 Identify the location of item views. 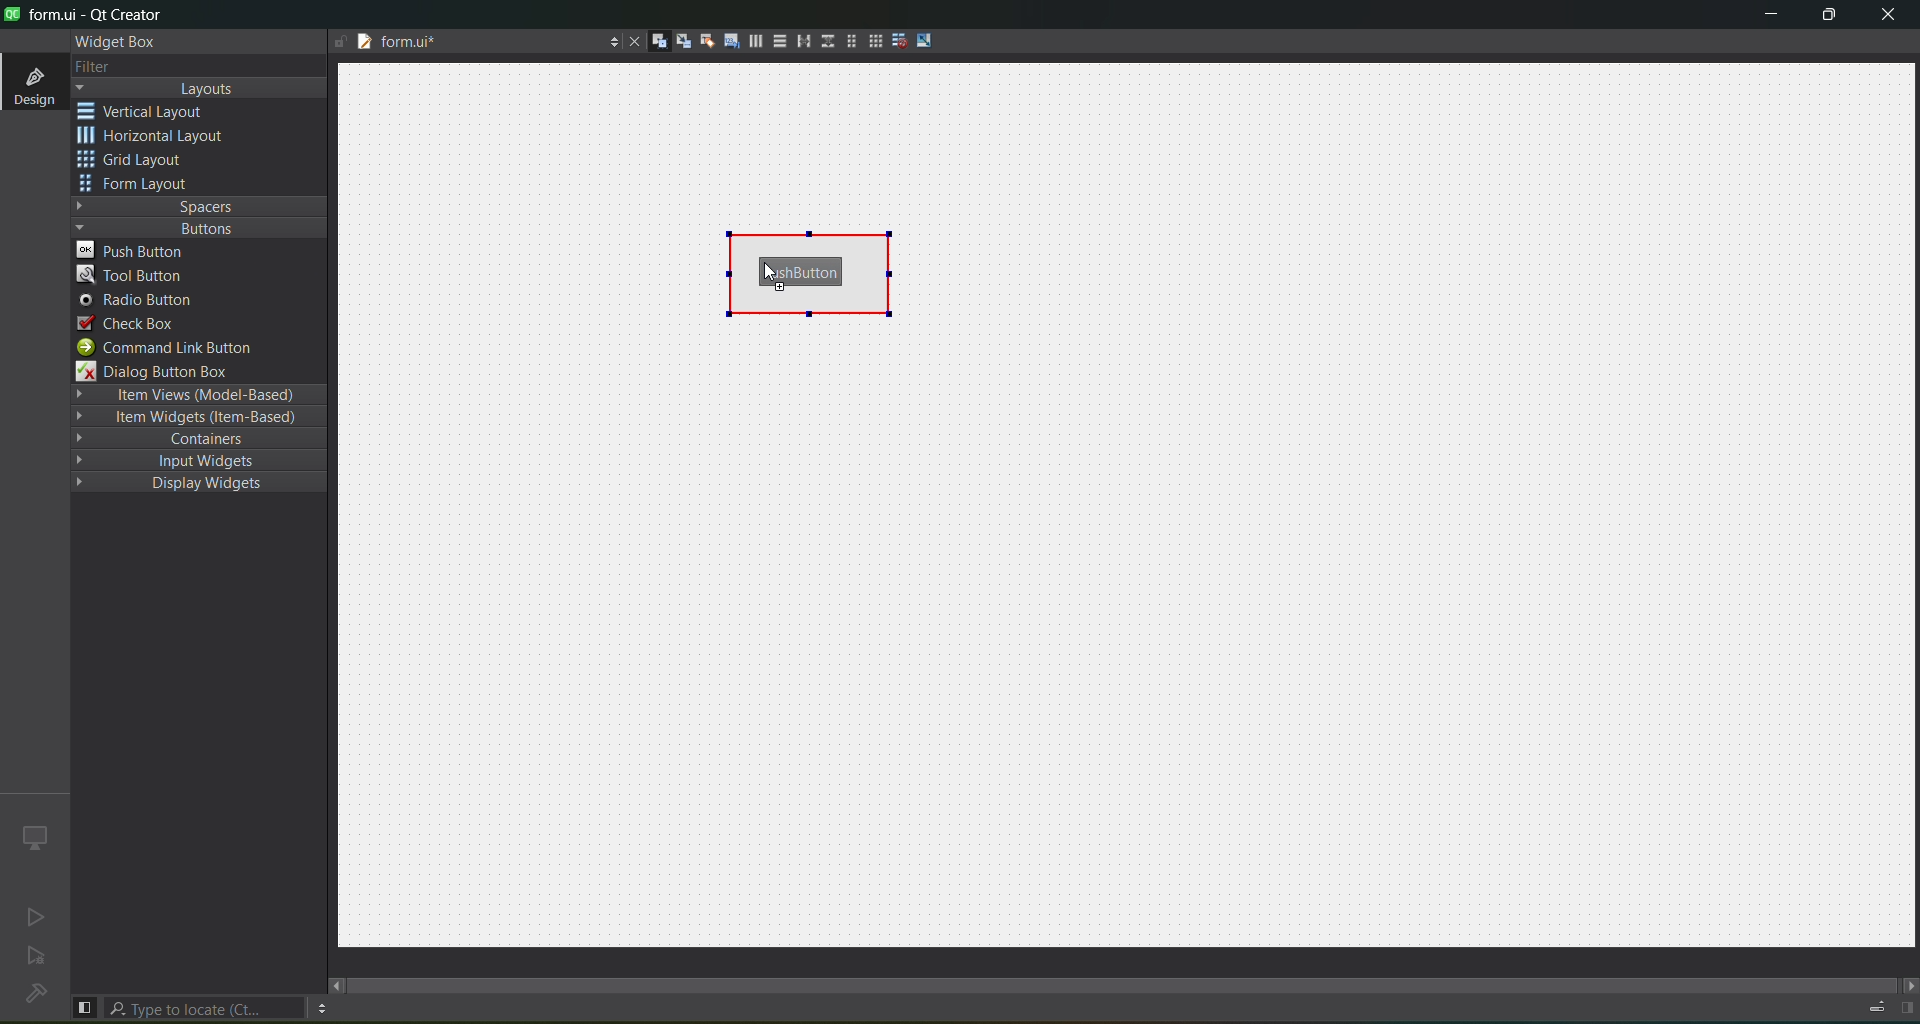
(196, 394).